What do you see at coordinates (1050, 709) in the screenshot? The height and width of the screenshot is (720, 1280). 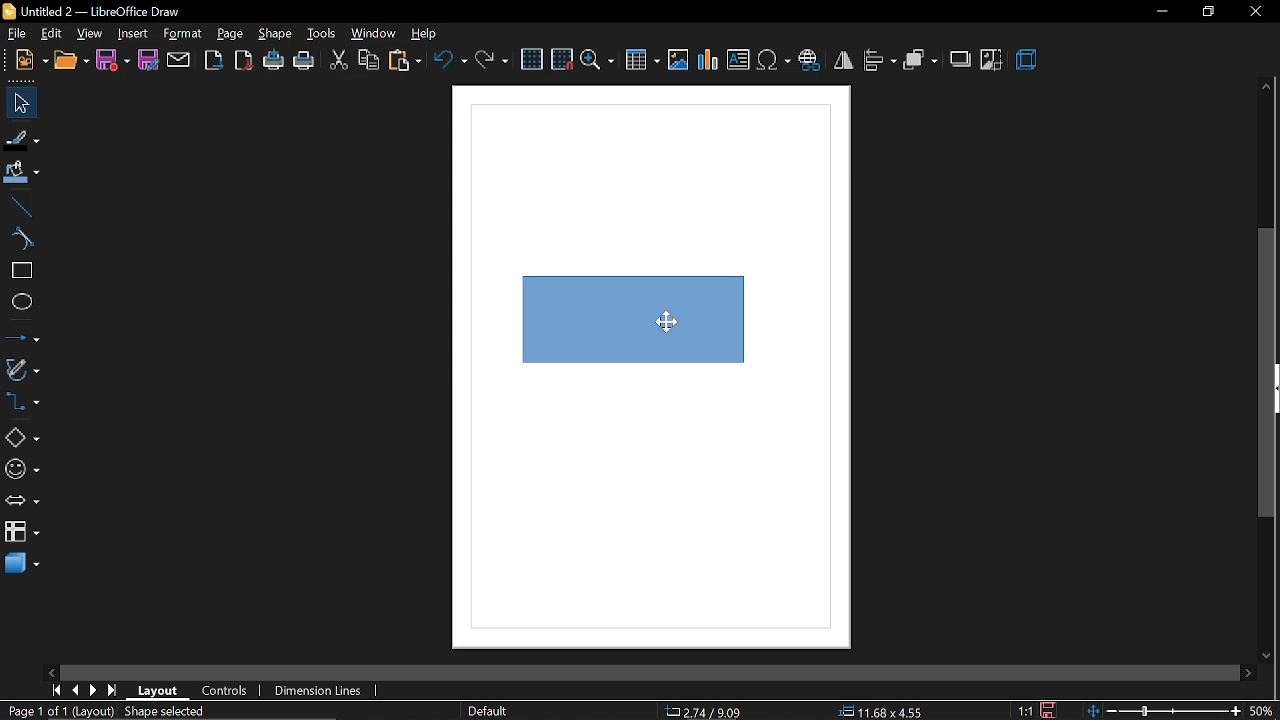 I see `save` at bounding box center [1050, 709].